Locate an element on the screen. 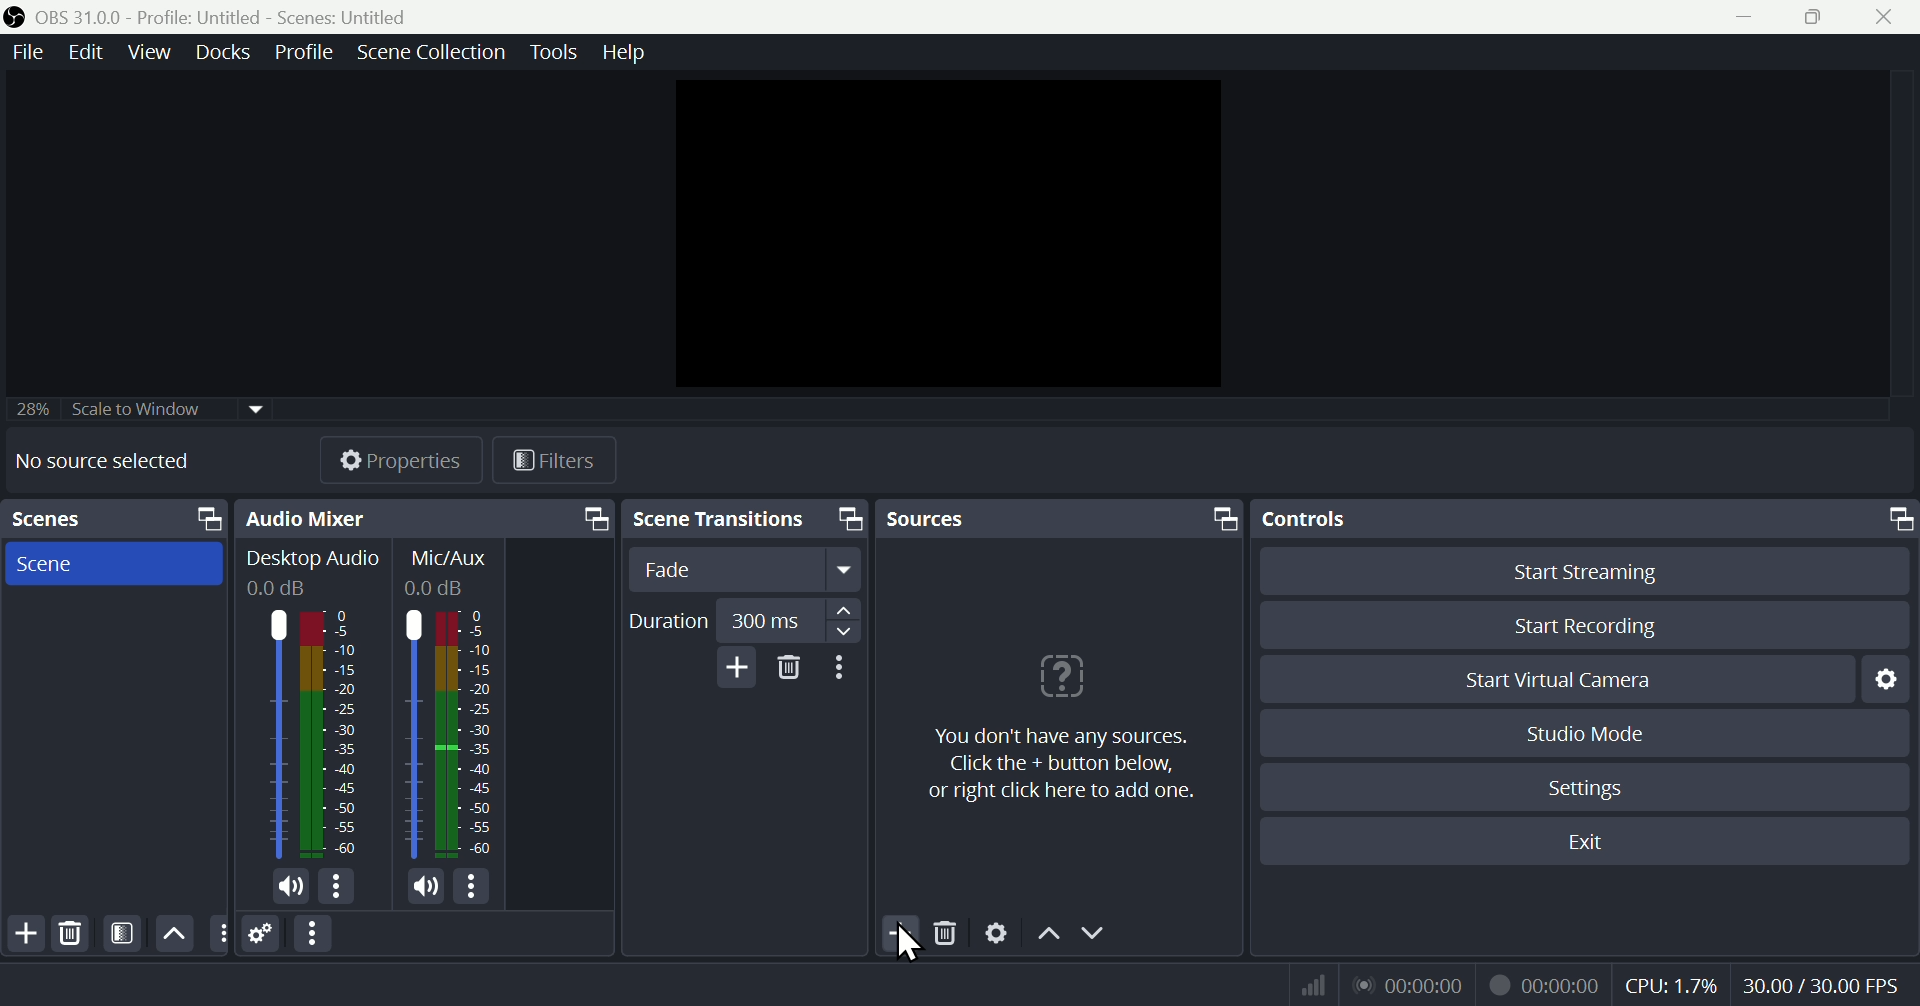  Close is located at coordinates (1882, 17).